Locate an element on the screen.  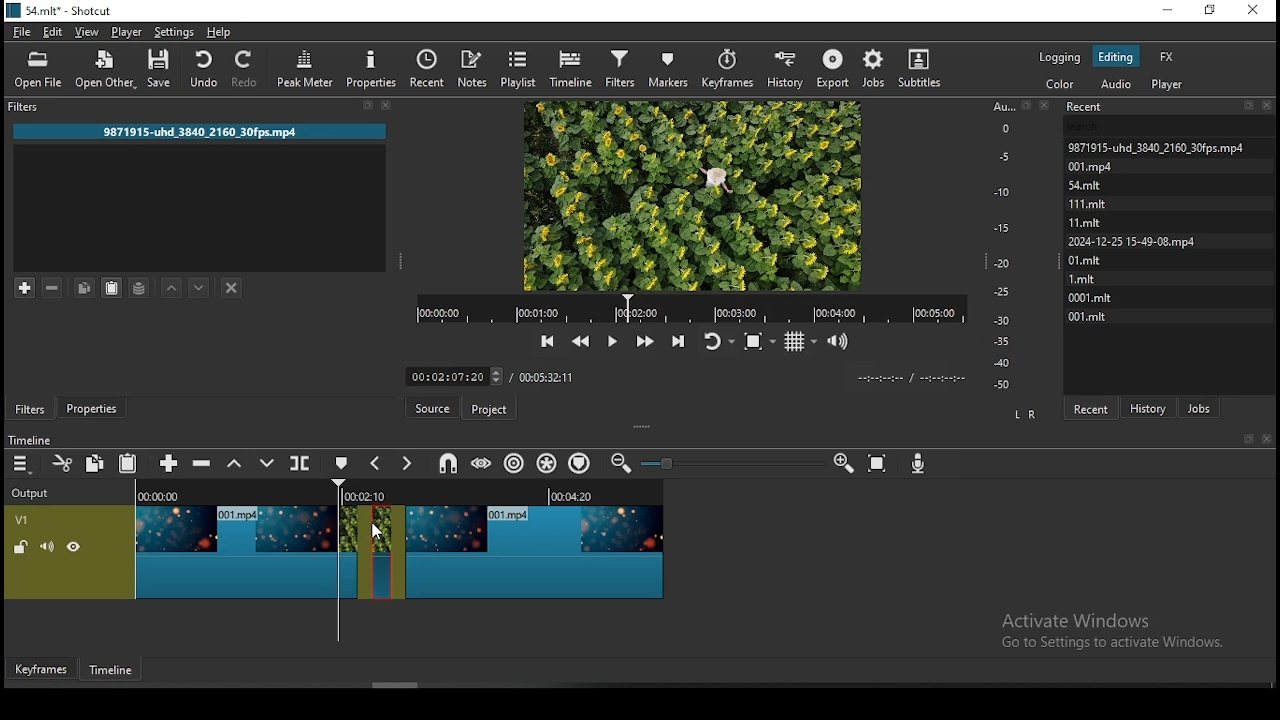
source is located at coordinates (435, 409).